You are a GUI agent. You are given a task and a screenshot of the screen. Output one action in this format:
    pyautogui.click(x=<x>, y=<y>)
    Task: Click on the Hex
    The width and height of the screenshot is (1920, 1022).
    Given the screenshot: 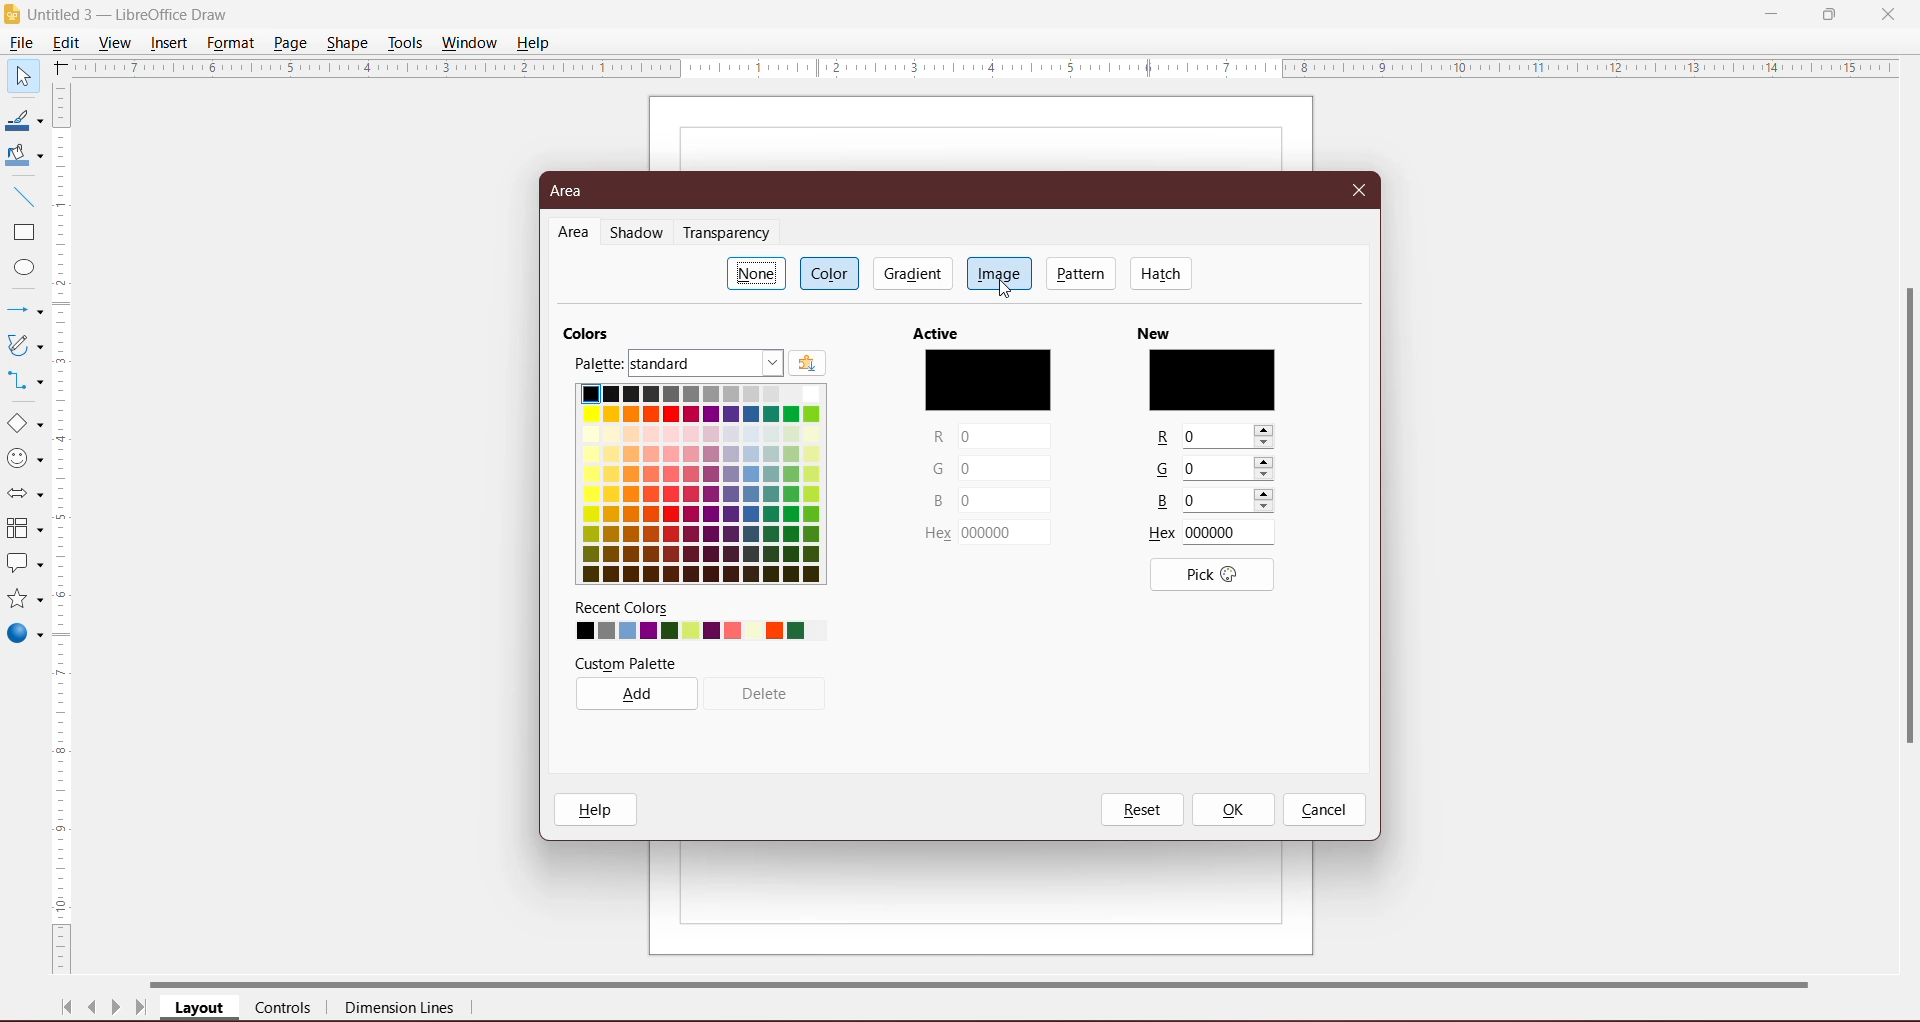 What is the action you would take?
    pyautogui.click(x=1161, y=534)
    